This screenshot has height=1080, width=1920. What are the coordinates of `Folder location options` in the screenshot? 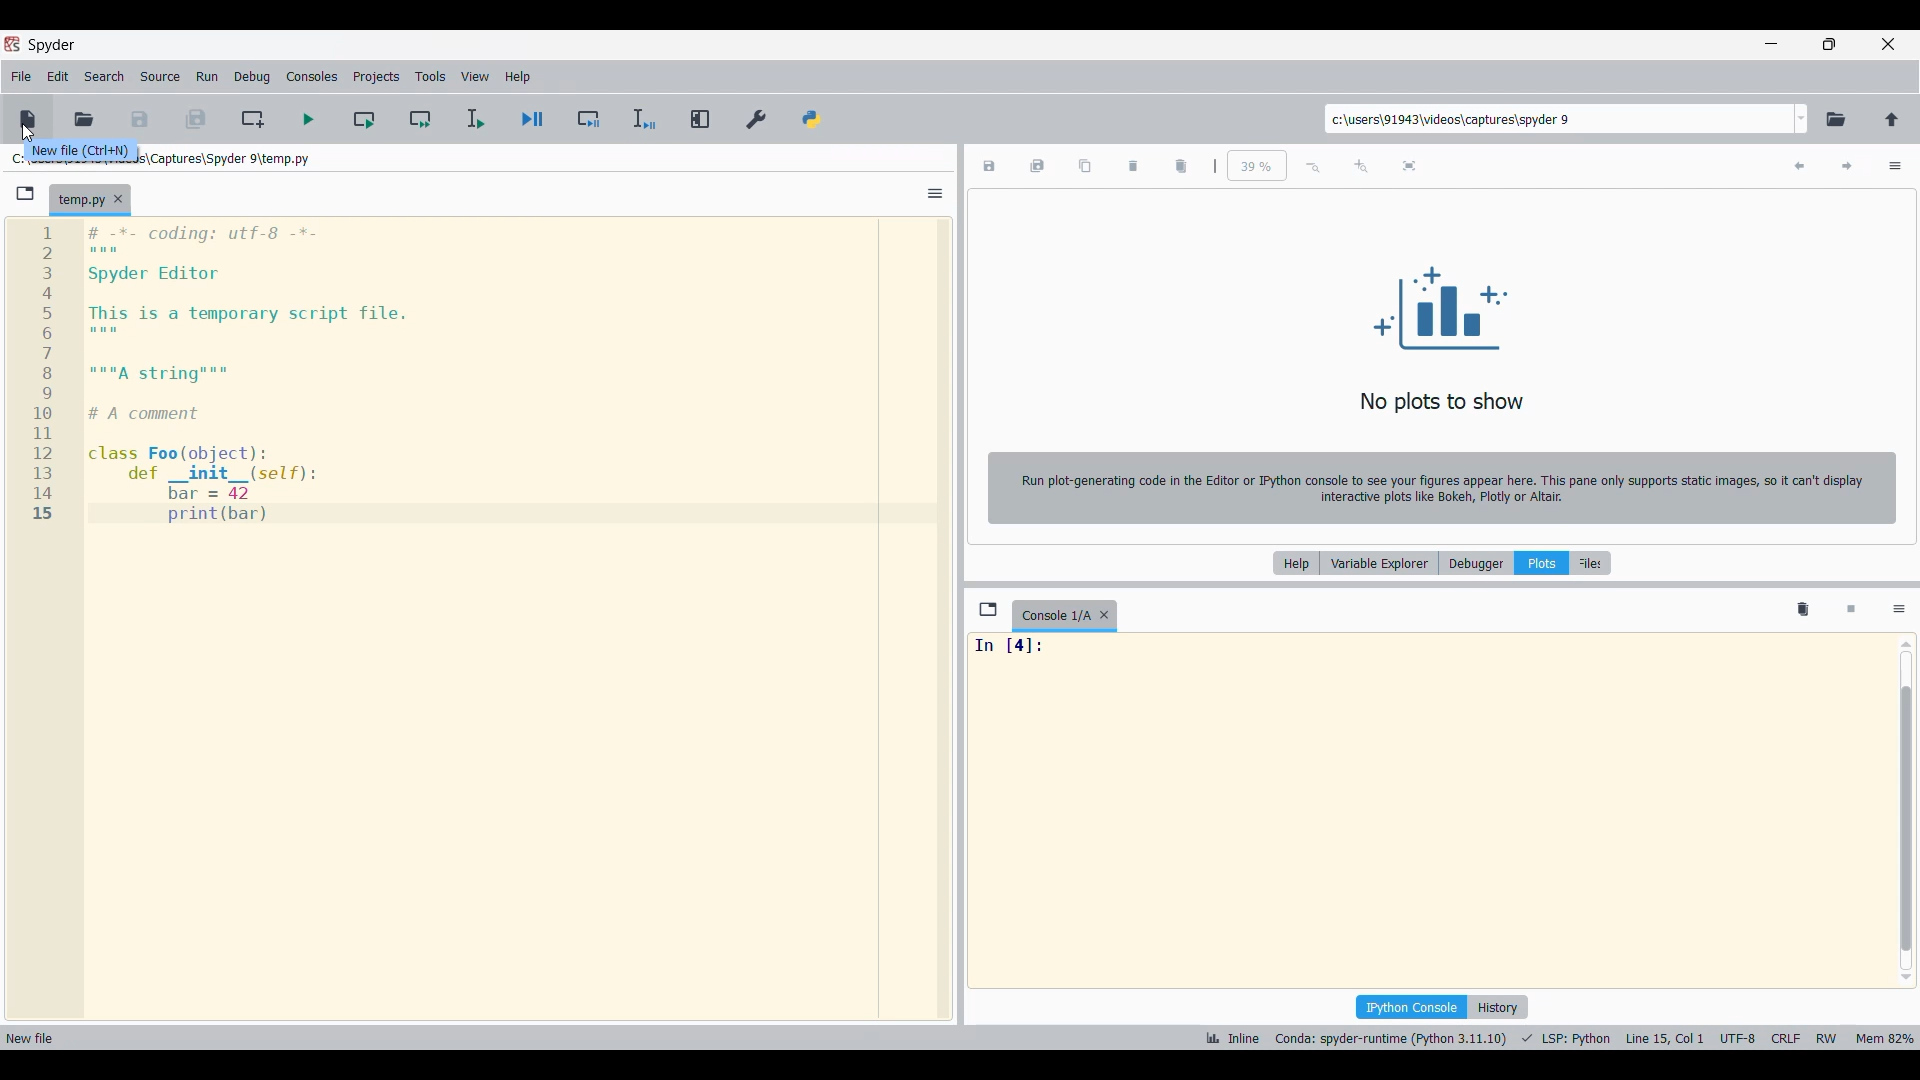 It's located at (1802, 119).